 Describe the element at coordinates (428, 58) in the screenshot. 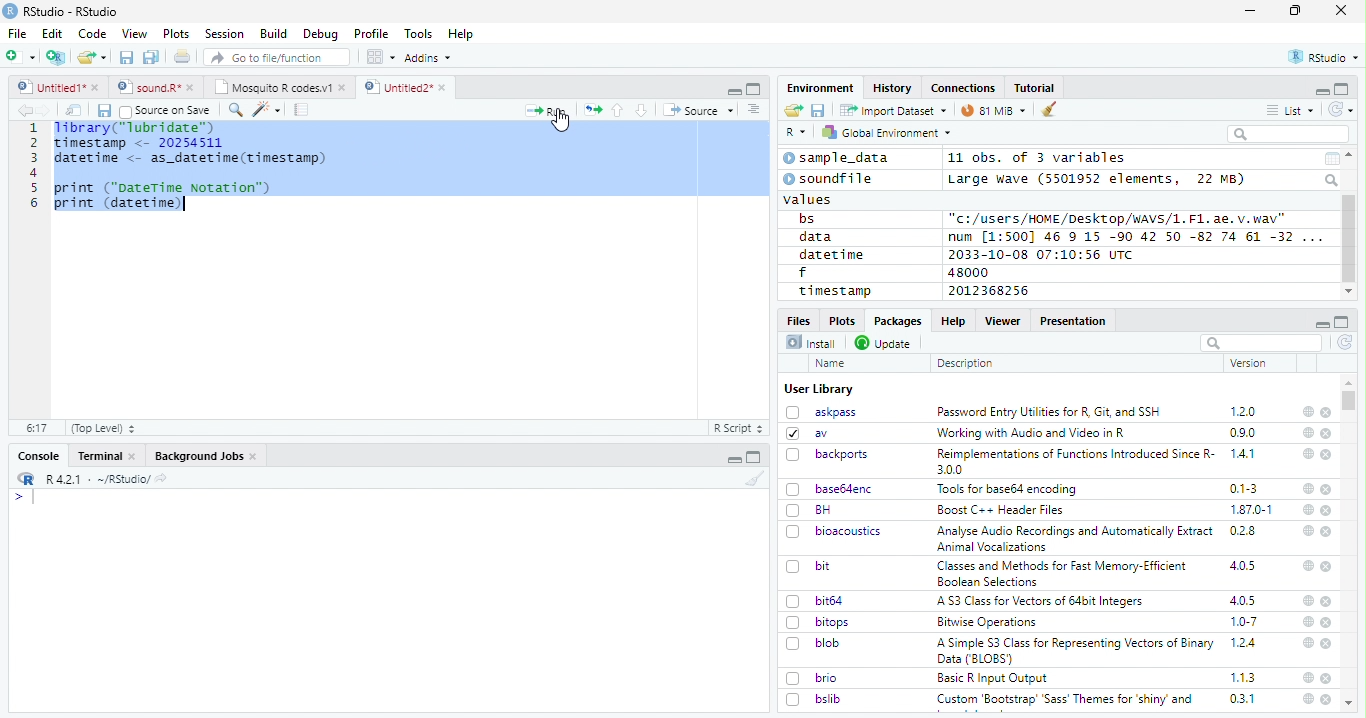

I see `Addins` at that location.